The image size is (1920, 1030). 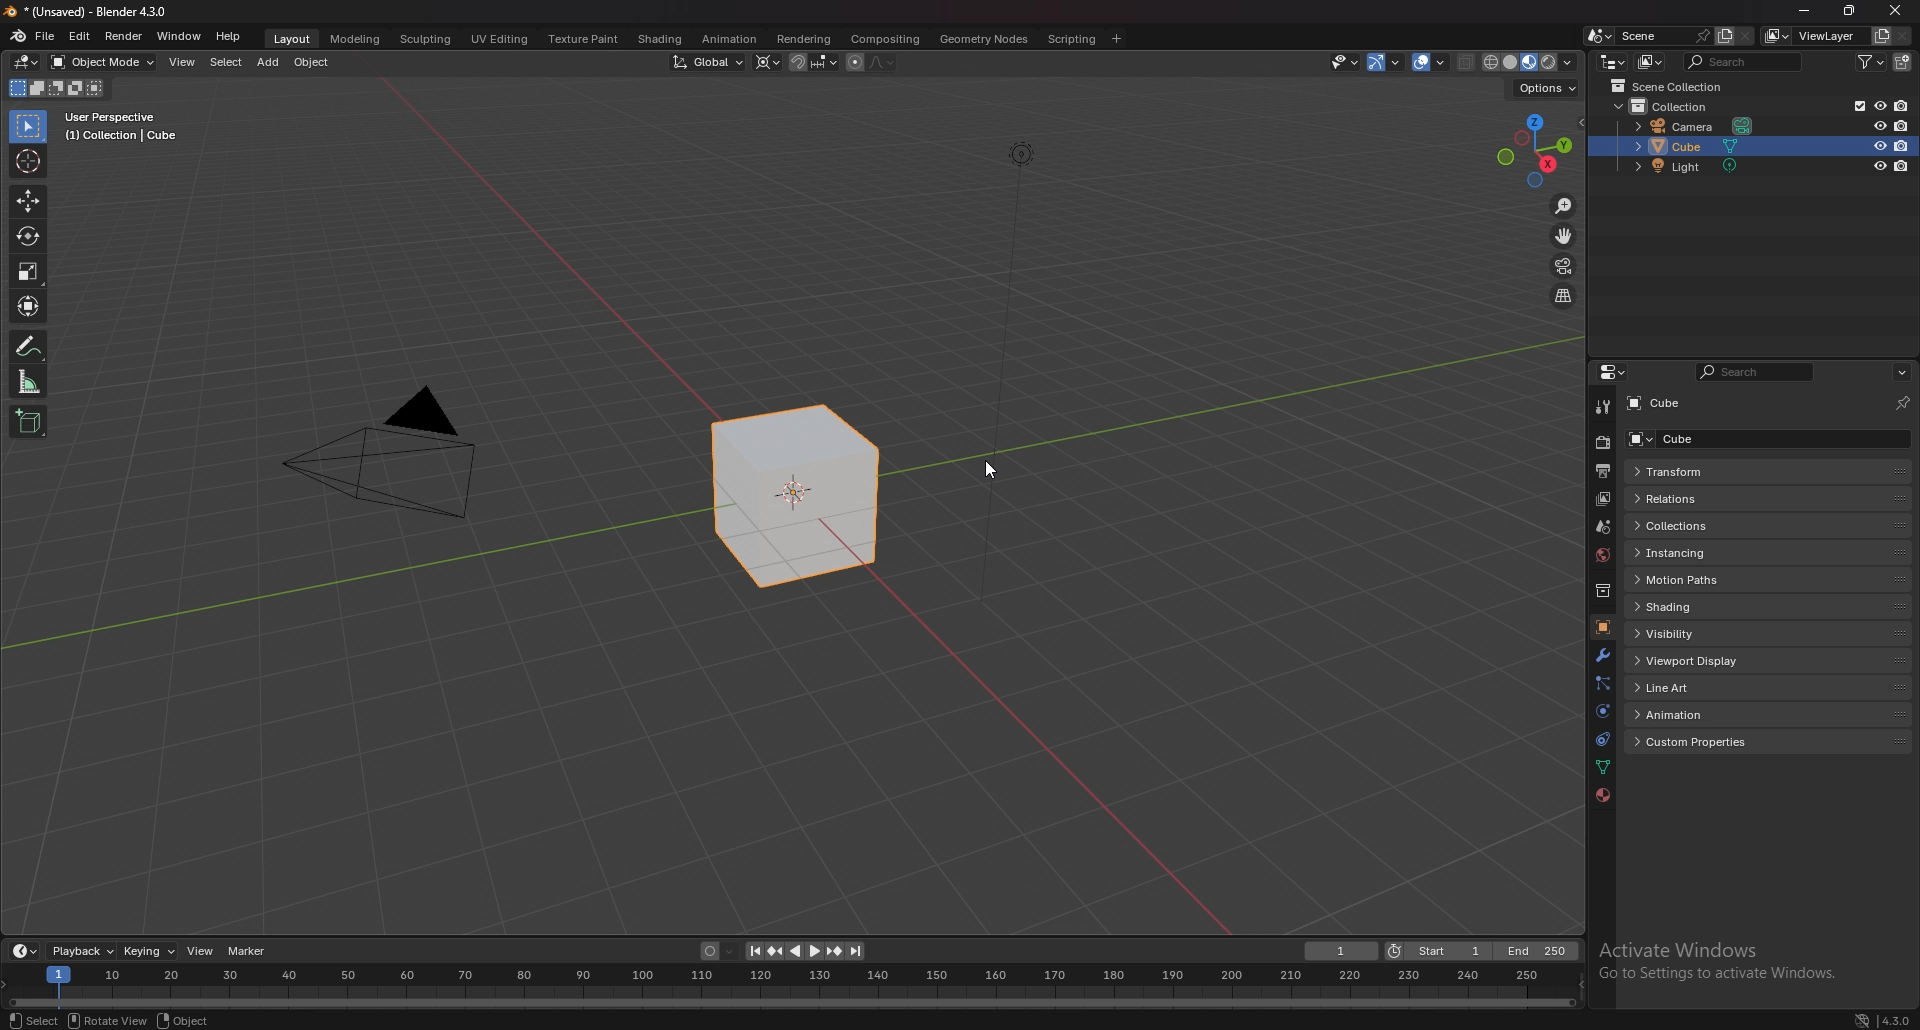 What do you see at coordinates (984, 38) in the screenshot?
I see `geometry nodes` at bounding box center [984, 38].